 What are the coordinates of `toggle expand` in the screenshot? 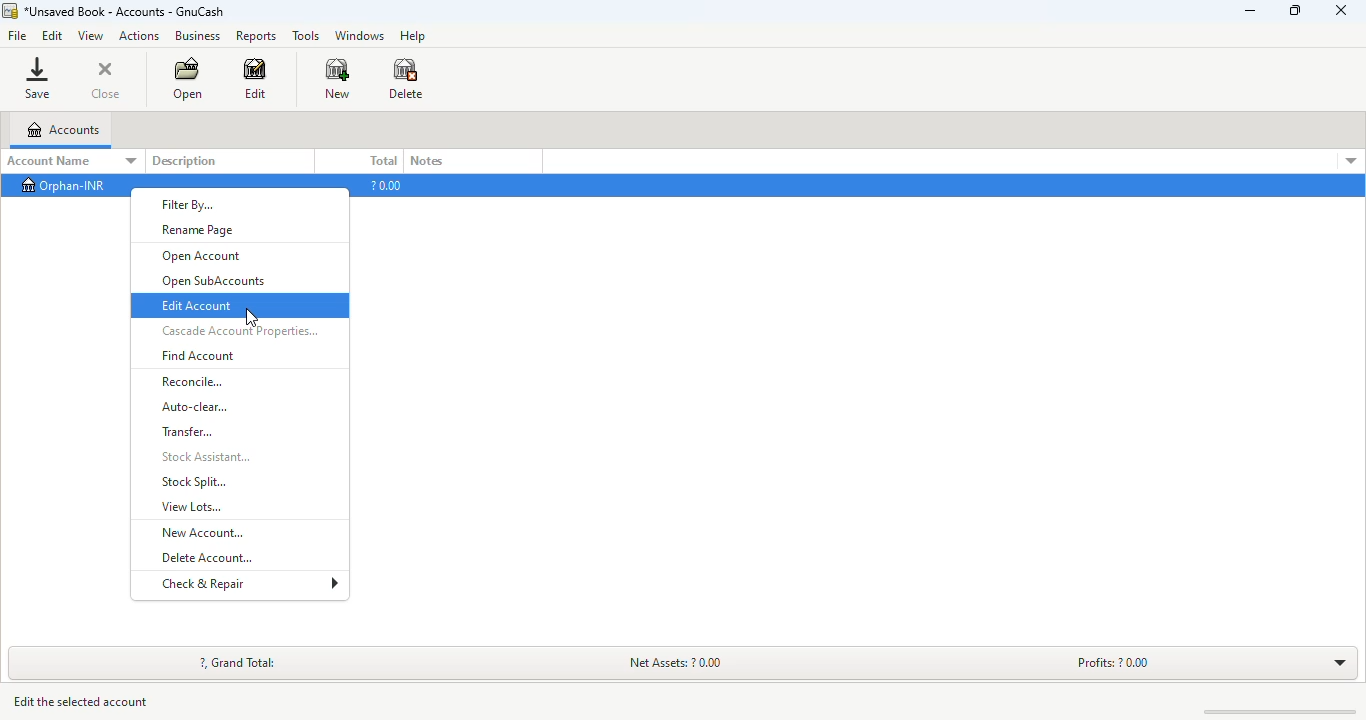 It's located at (1340, 663).